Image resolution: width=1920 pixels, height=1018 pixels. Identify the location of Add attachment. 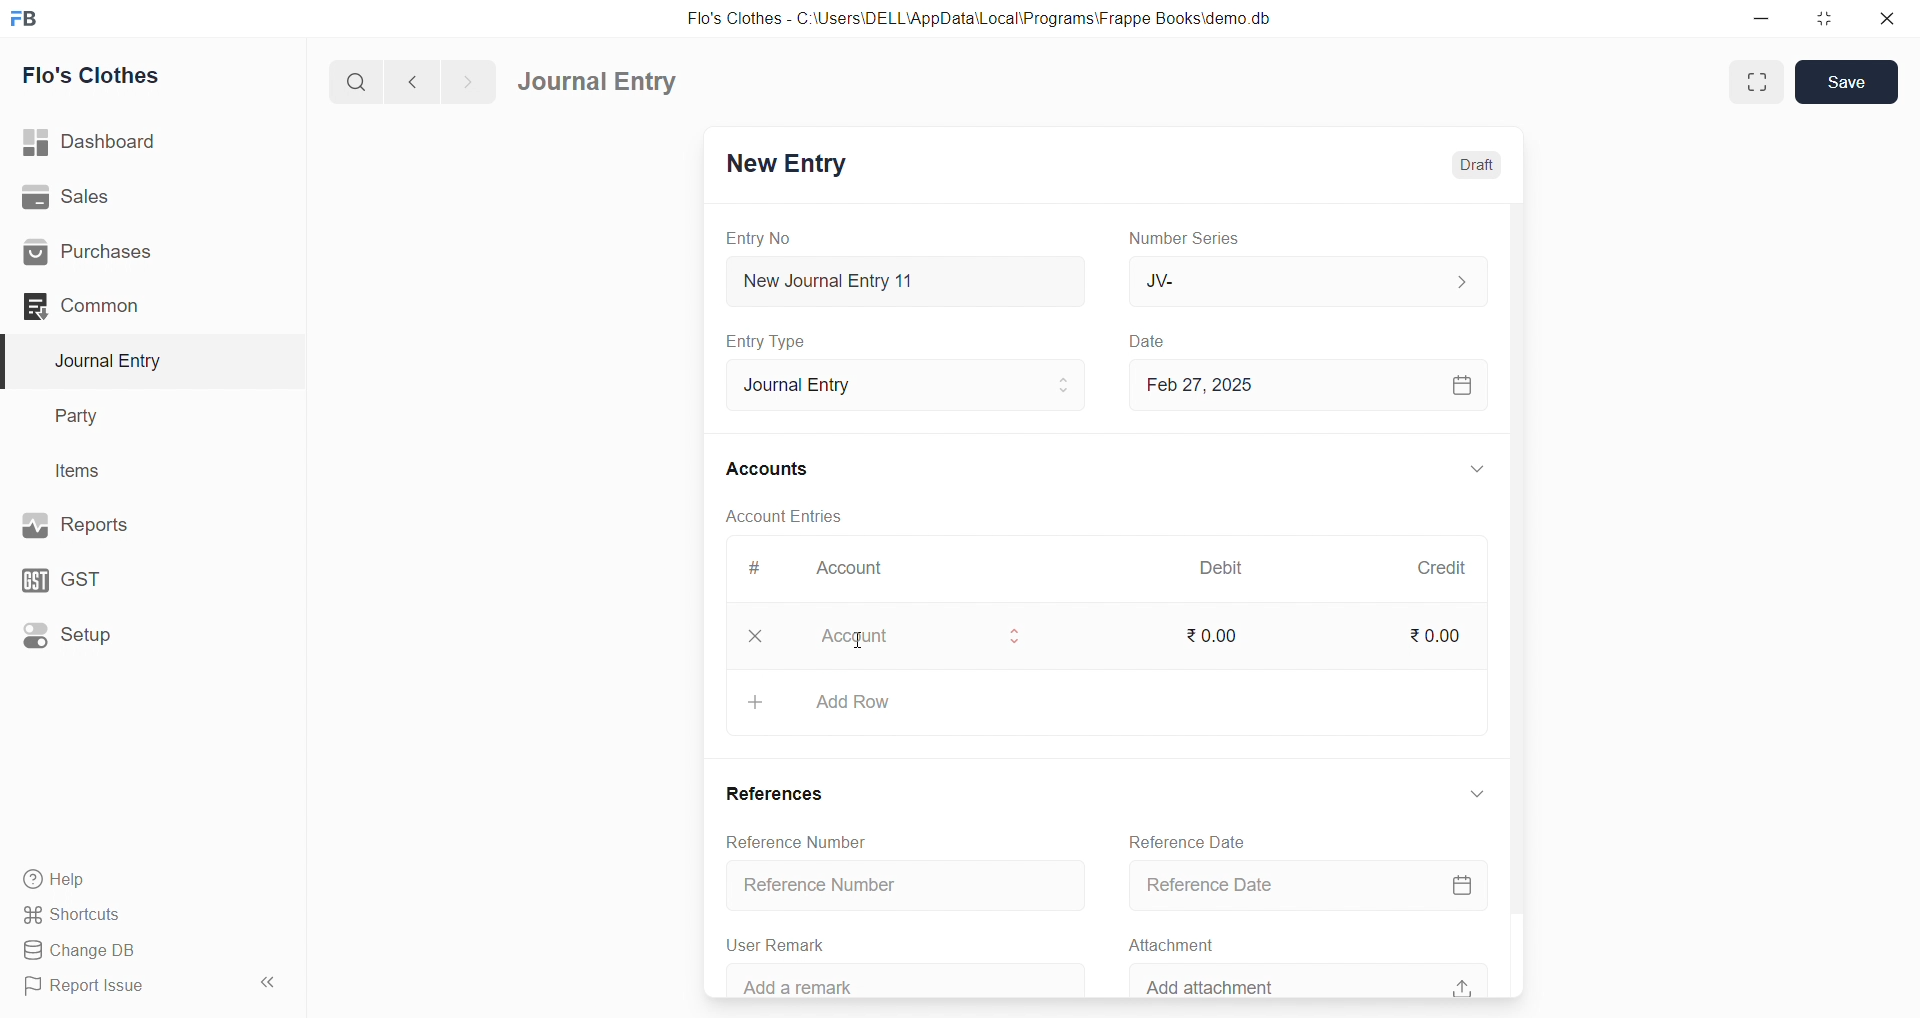
(1313, 979).